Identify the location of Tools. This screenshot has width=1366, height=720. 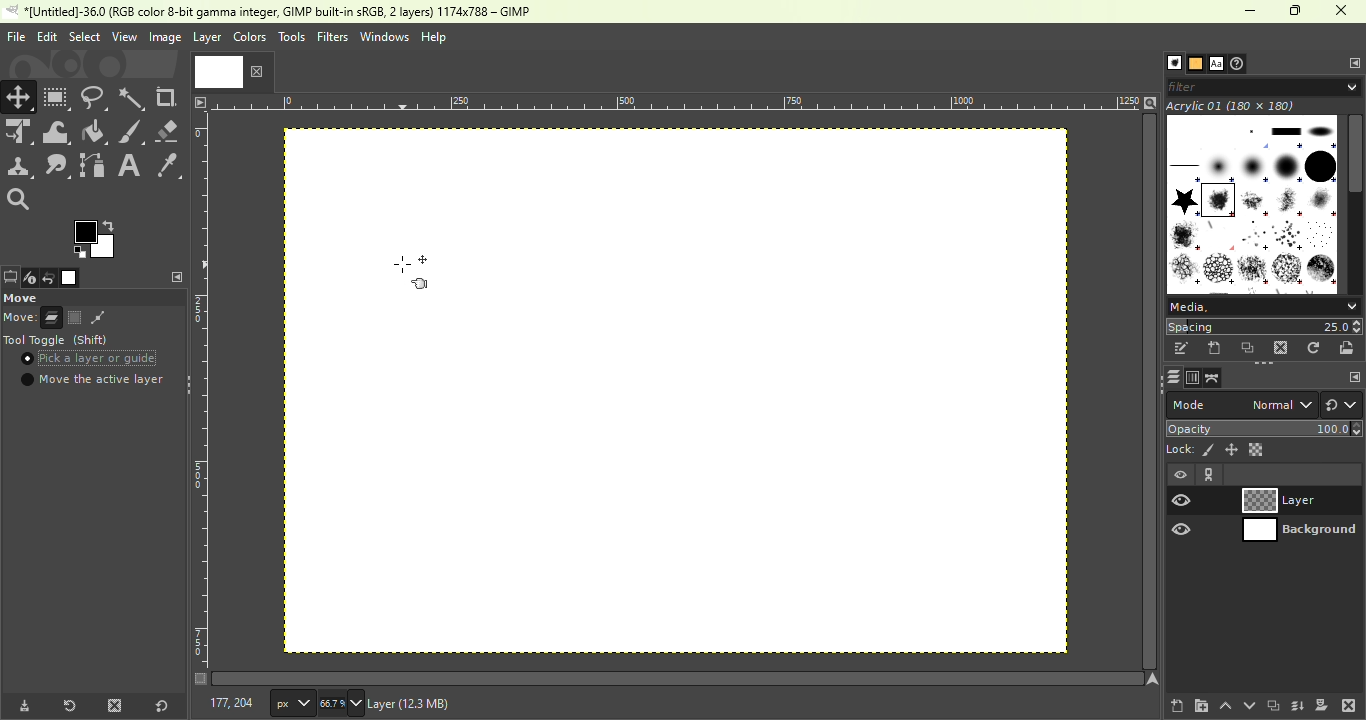
(291, 37).